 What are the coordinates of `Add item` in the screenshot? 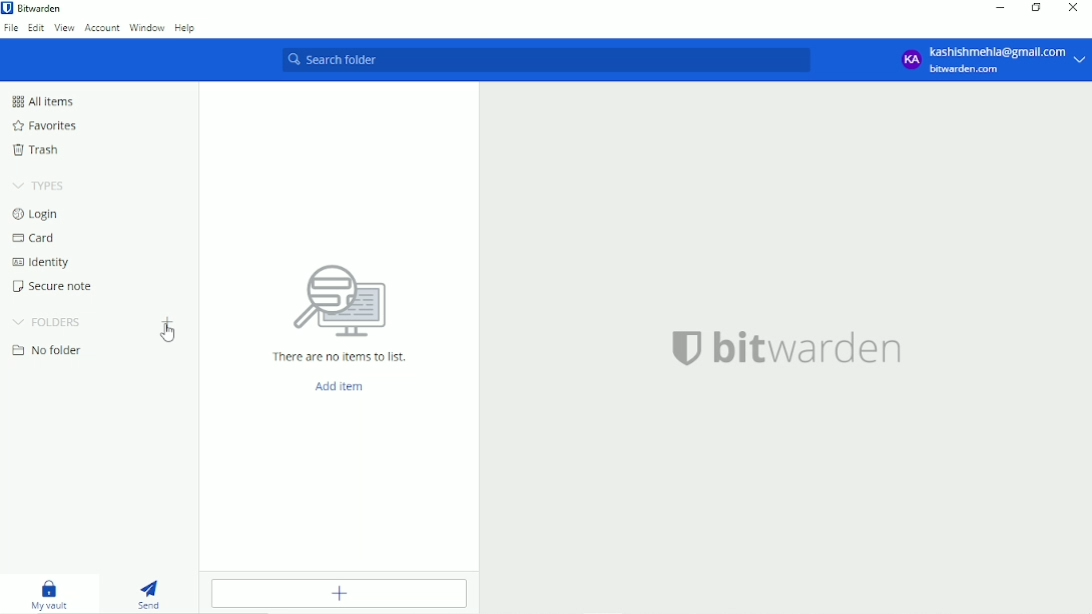 It's located at (337, 594).